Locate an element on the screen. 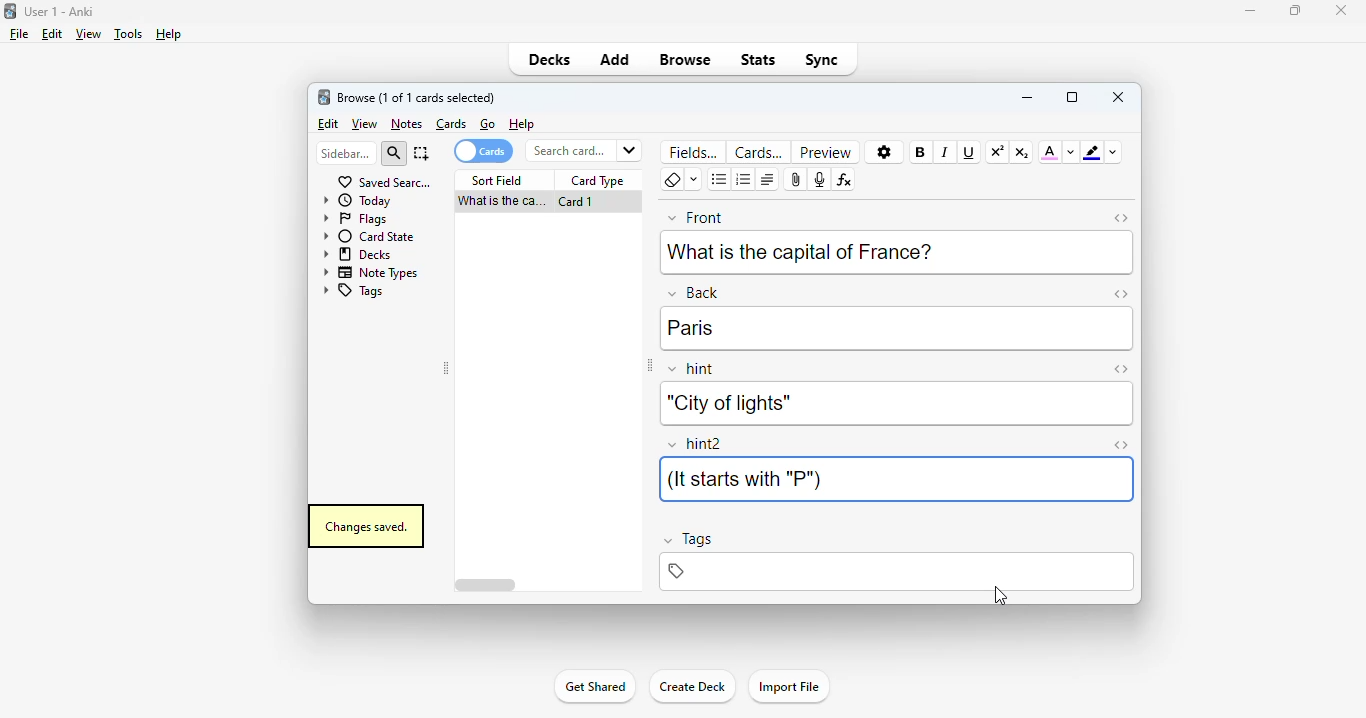  toggle HTML editor is located at coordinates (1121, 446).